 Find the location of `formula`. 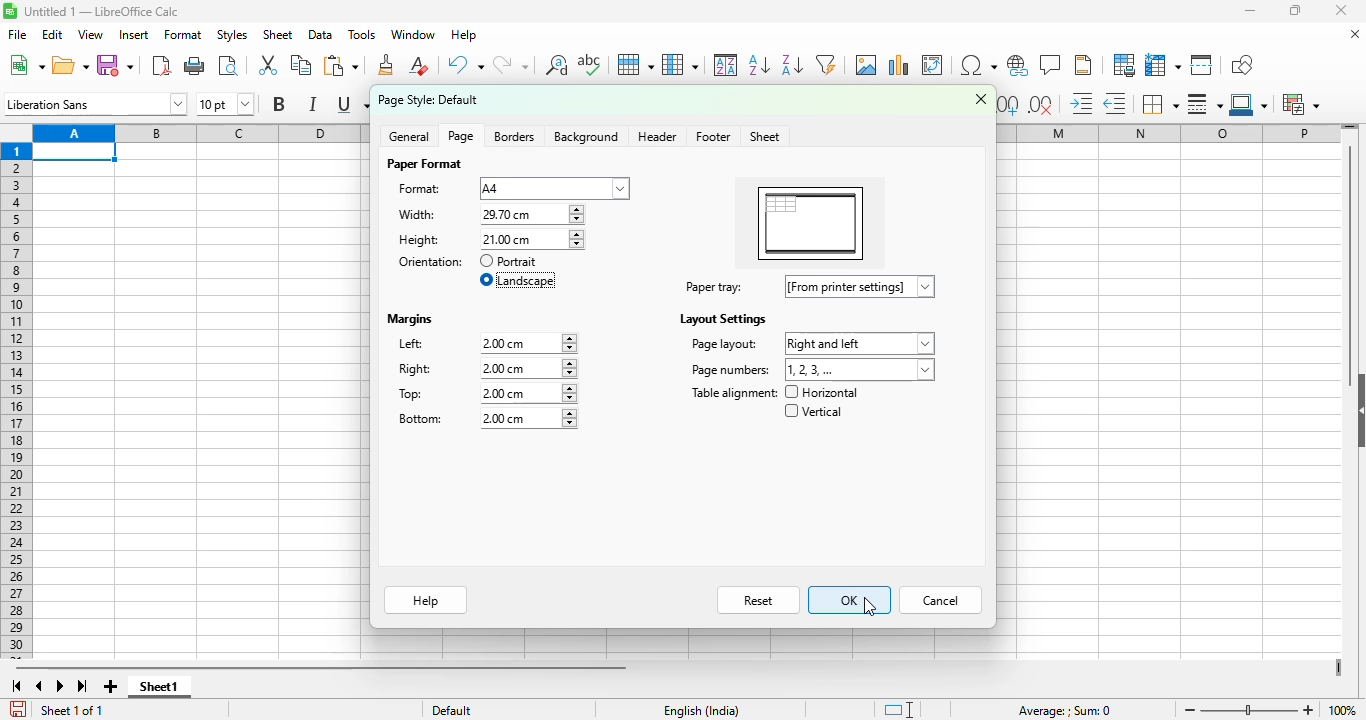

formula is located at coordinates (1065, 711).